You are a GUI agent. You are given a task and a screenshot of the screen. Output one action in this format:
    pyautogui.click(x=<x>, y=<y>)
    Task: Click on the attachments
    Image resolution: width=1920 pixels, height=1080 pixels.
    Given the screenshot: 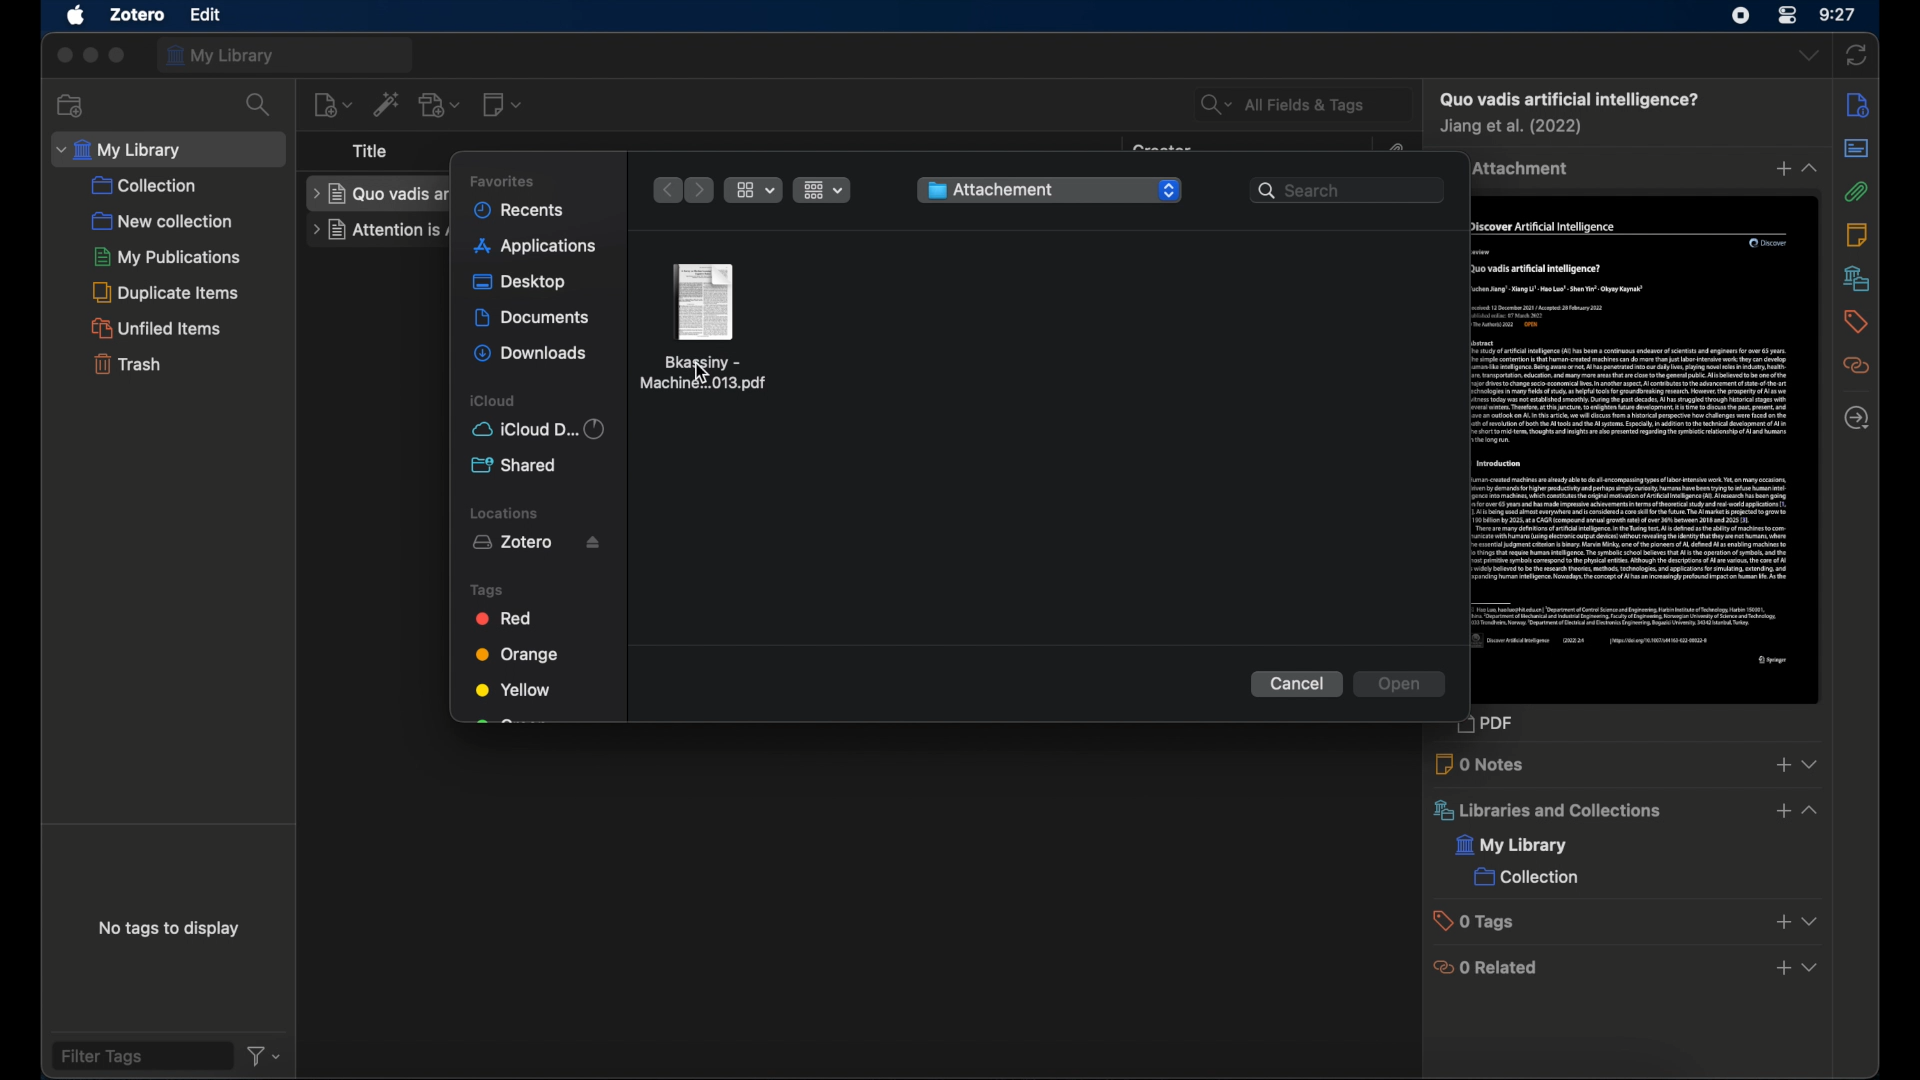 What is the action you would take?
    pyautogui.click(x=1855, y=192)
    